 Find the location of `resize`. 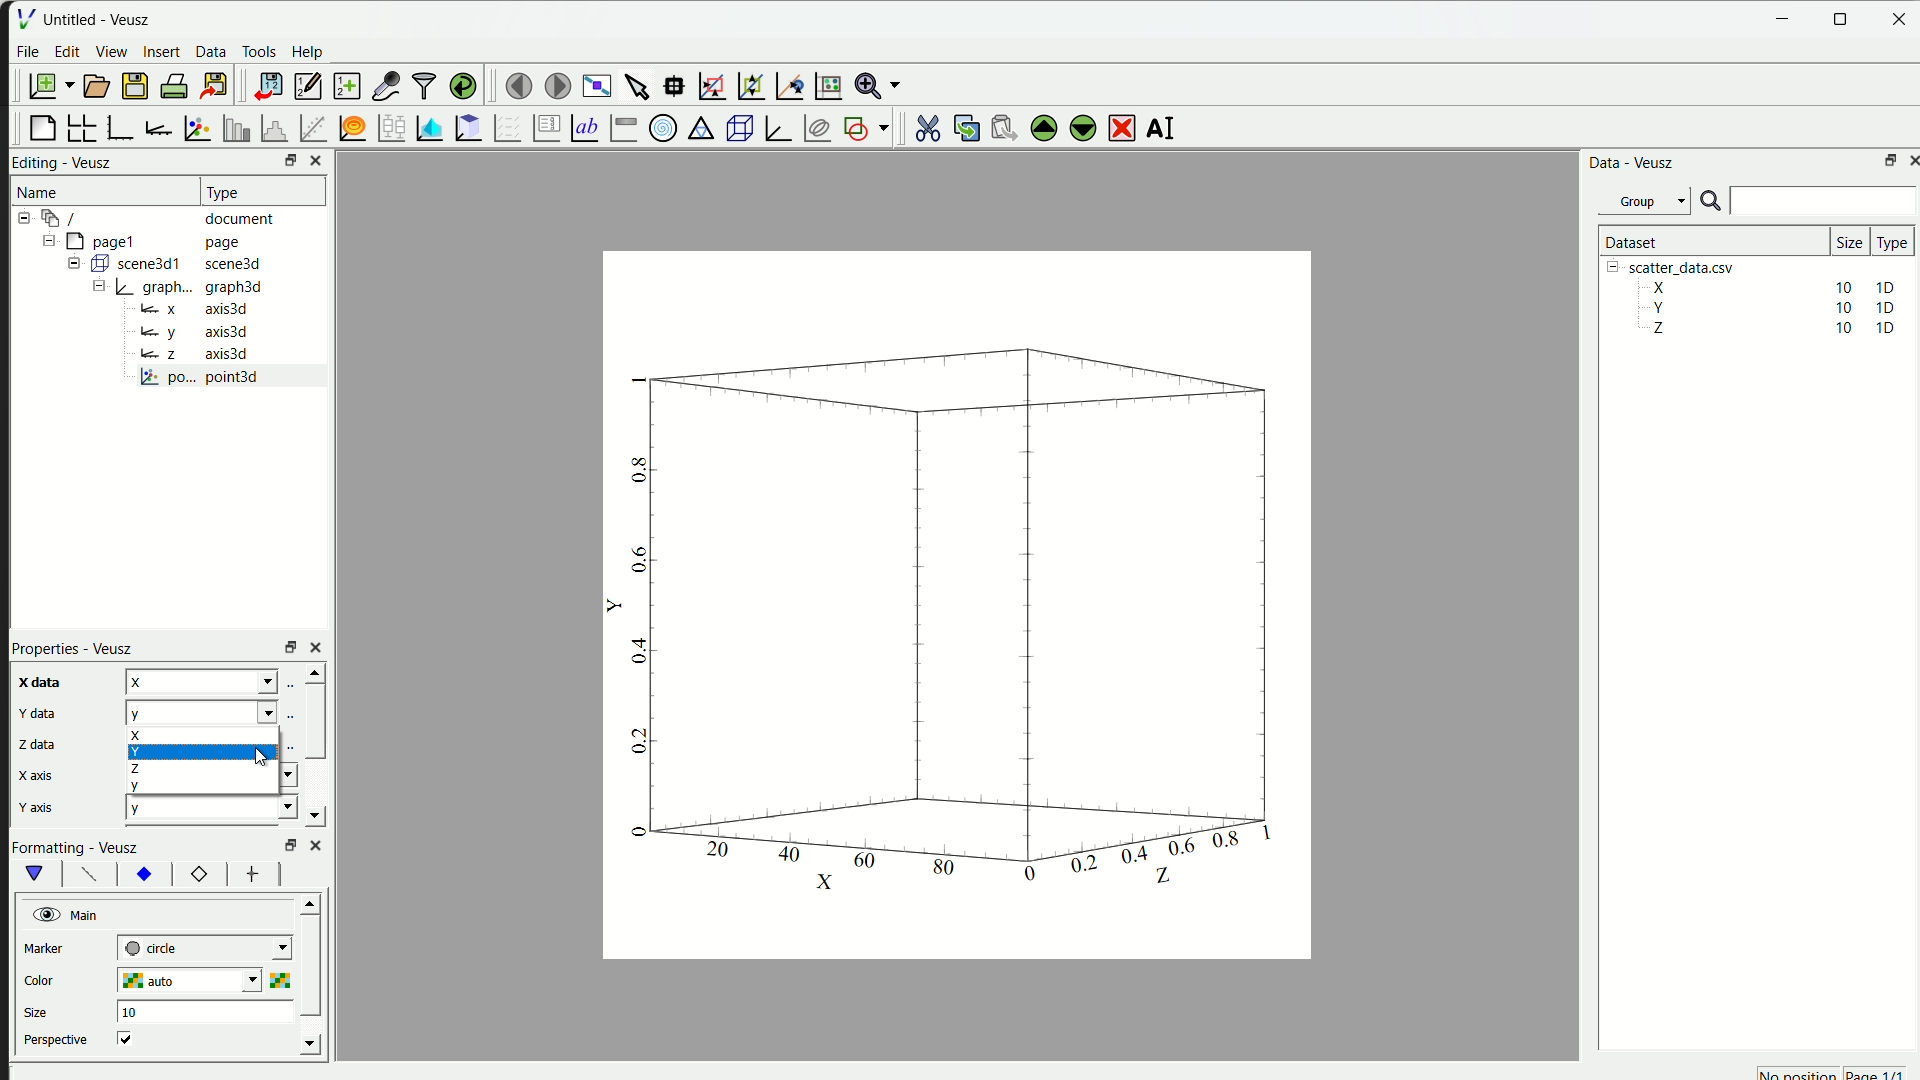

resize is located at coordinates (283, 162).